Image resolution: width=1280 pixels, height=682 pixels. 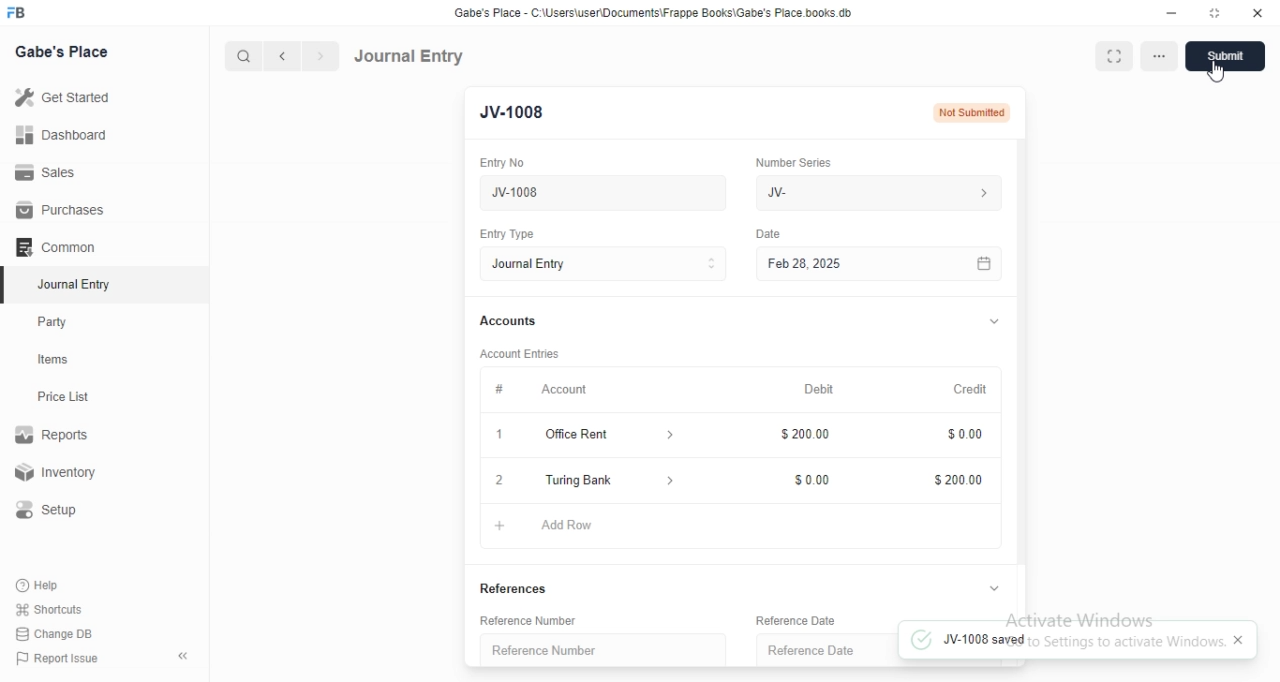 I want to click on $200.00, so click(x=955, y=480).